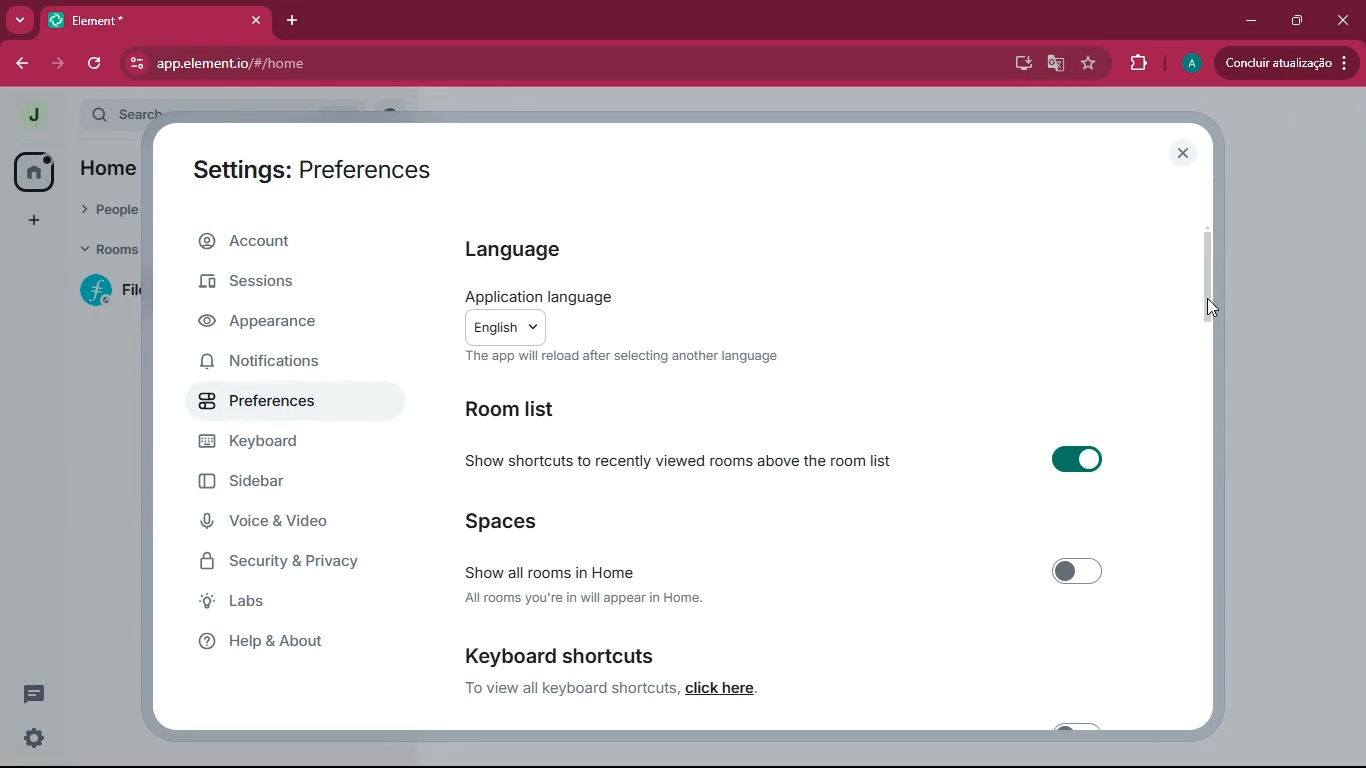 The height and width of the screenshot is (768, 1366). What do you see at coordinates (284, 442) in the screenshot?
I see `keyboard` at bounding box center [284, 442].